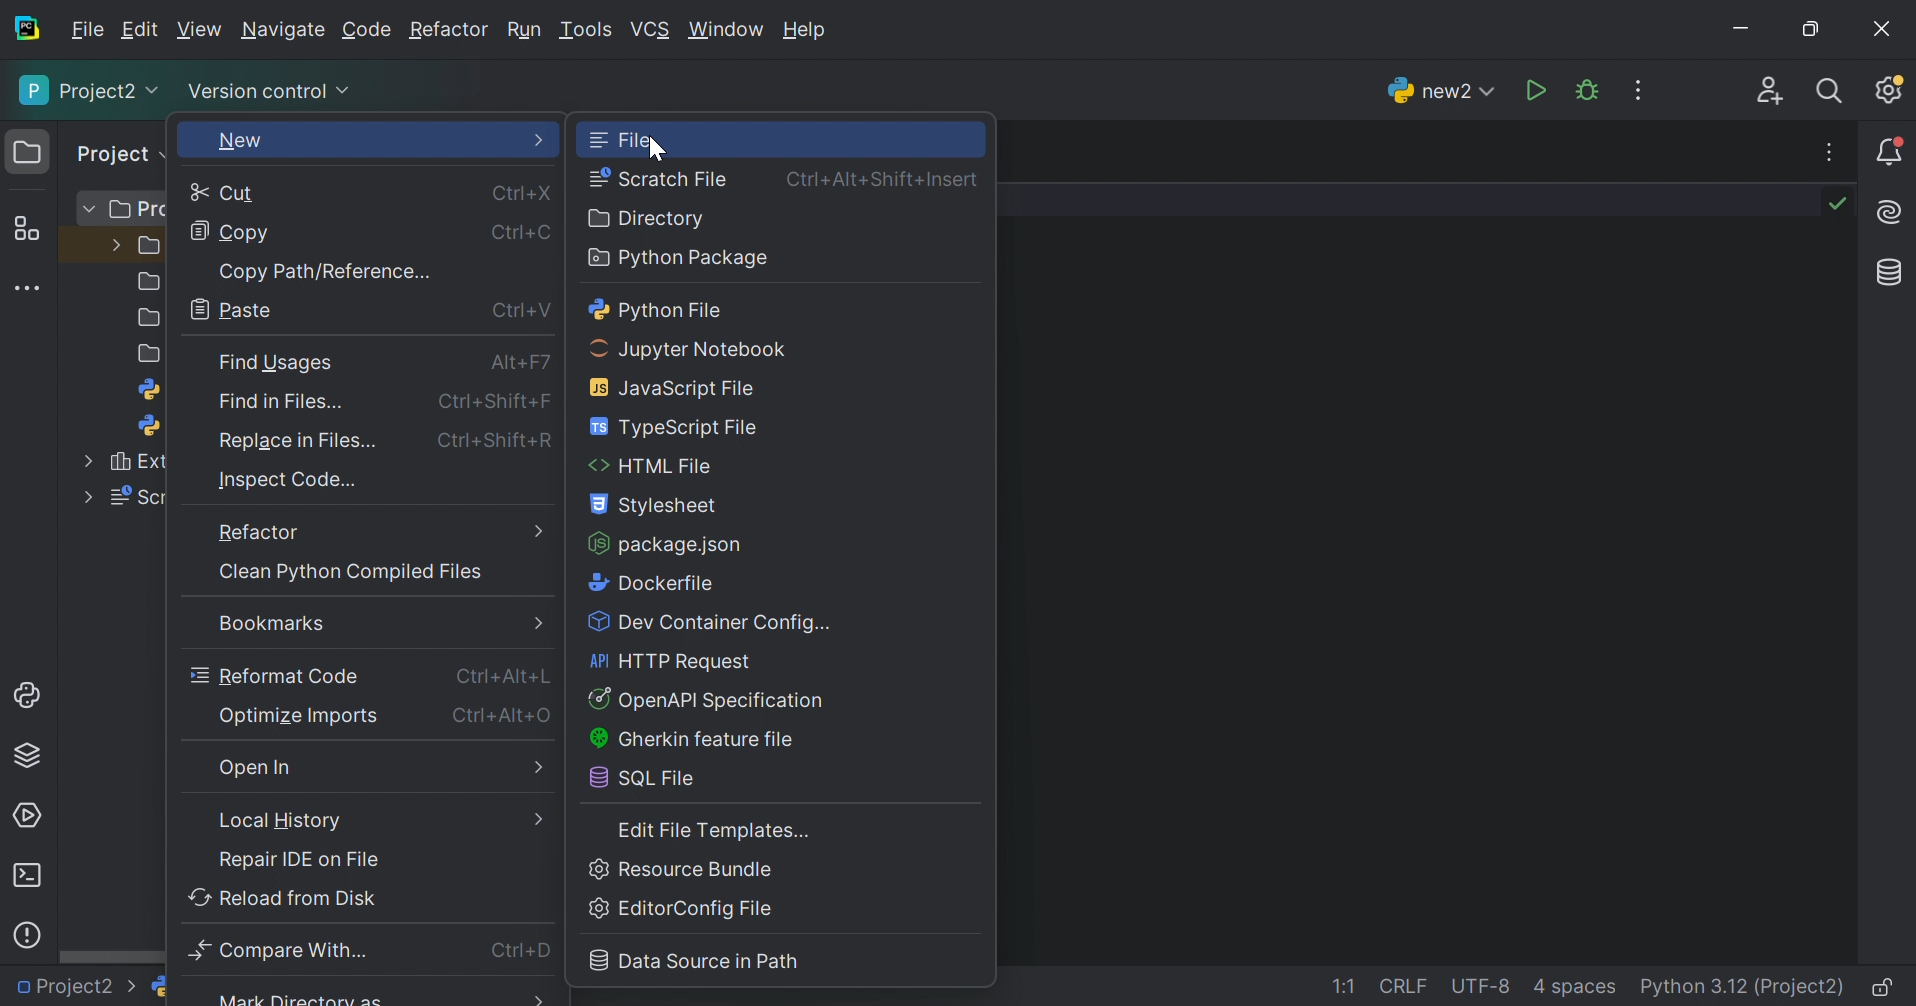 The width and height of the screenshot is (1916, 1006). Describe the element at coordinates (28, 875) in the screenshot. I see `Terminal` at that location.